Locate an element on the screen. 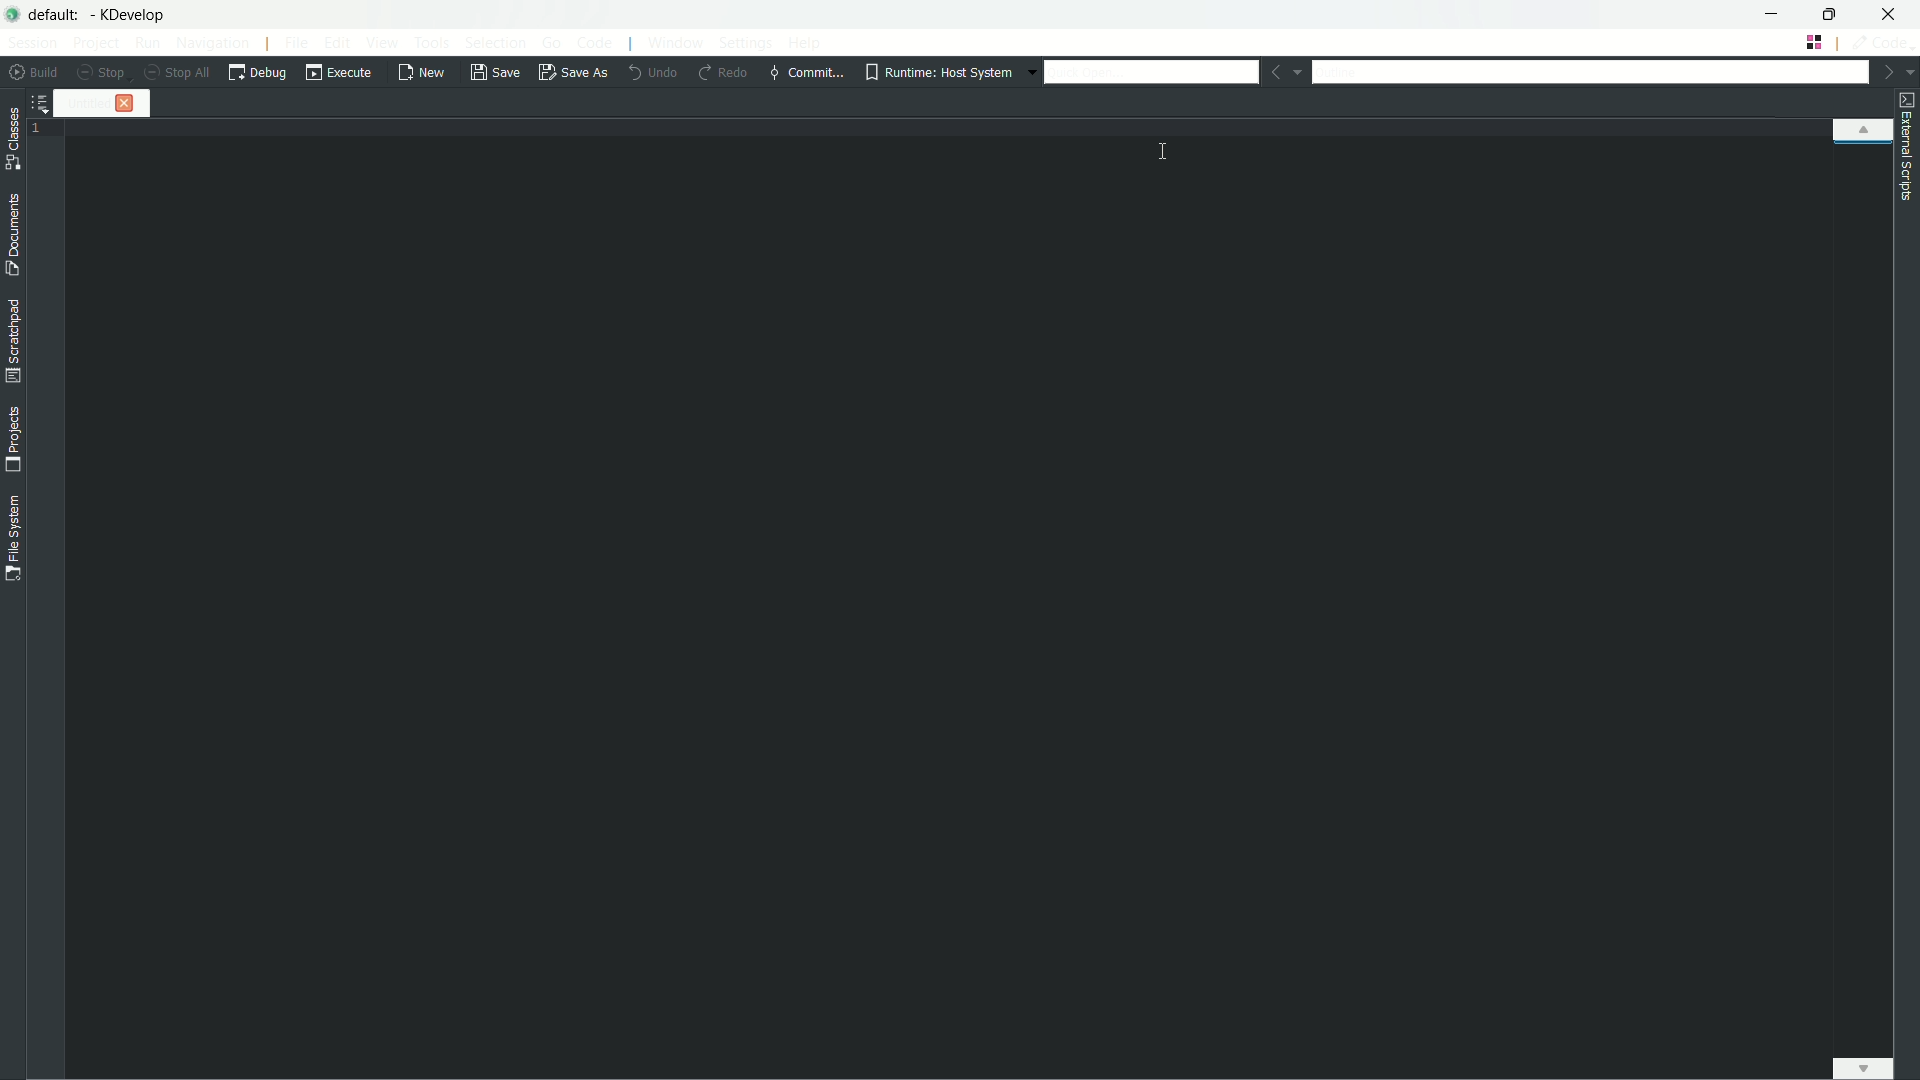 Image resolution: width=1920 pixels, height=1080 pixels. session is located at coordinates (33, 42).